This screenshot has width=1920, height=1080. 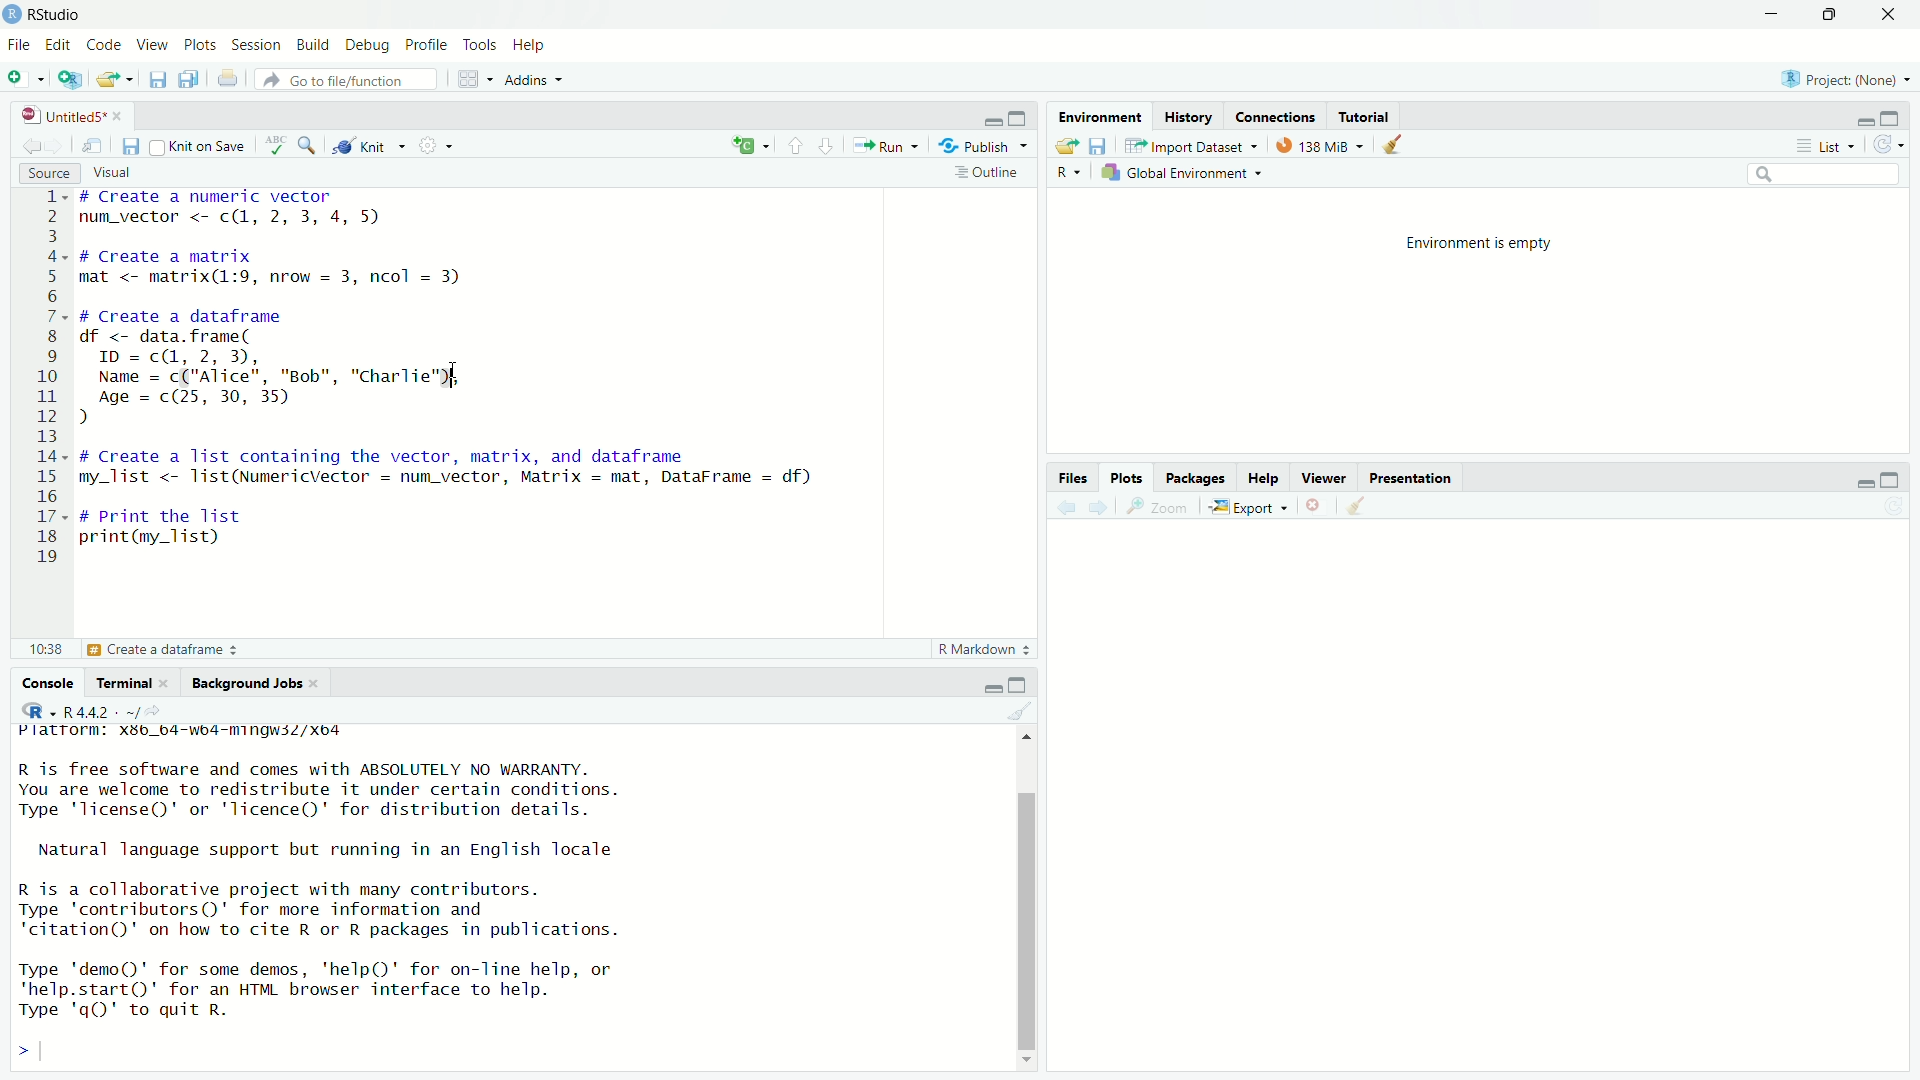 What do you see at coordinates (1889, 143) in the screenshot?
I see `refresh` at bounding box center [1889, 143].